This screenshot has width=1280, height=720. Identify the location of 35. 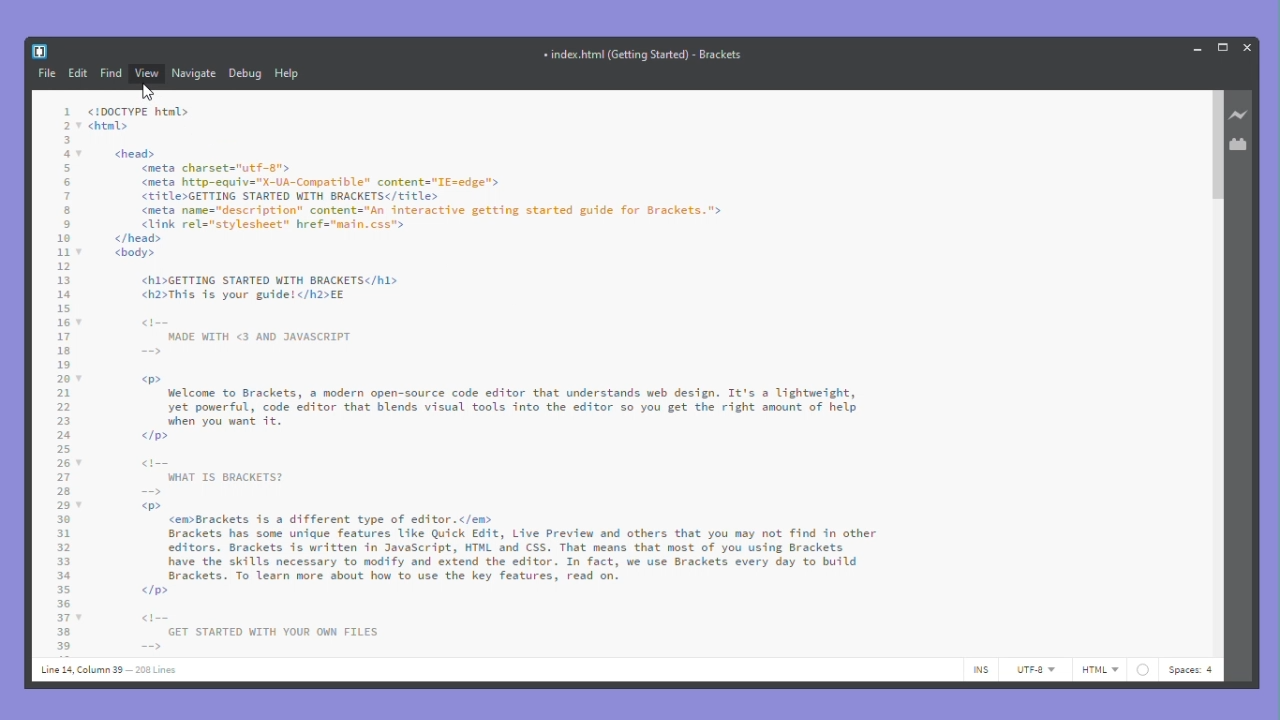
(63, 588).